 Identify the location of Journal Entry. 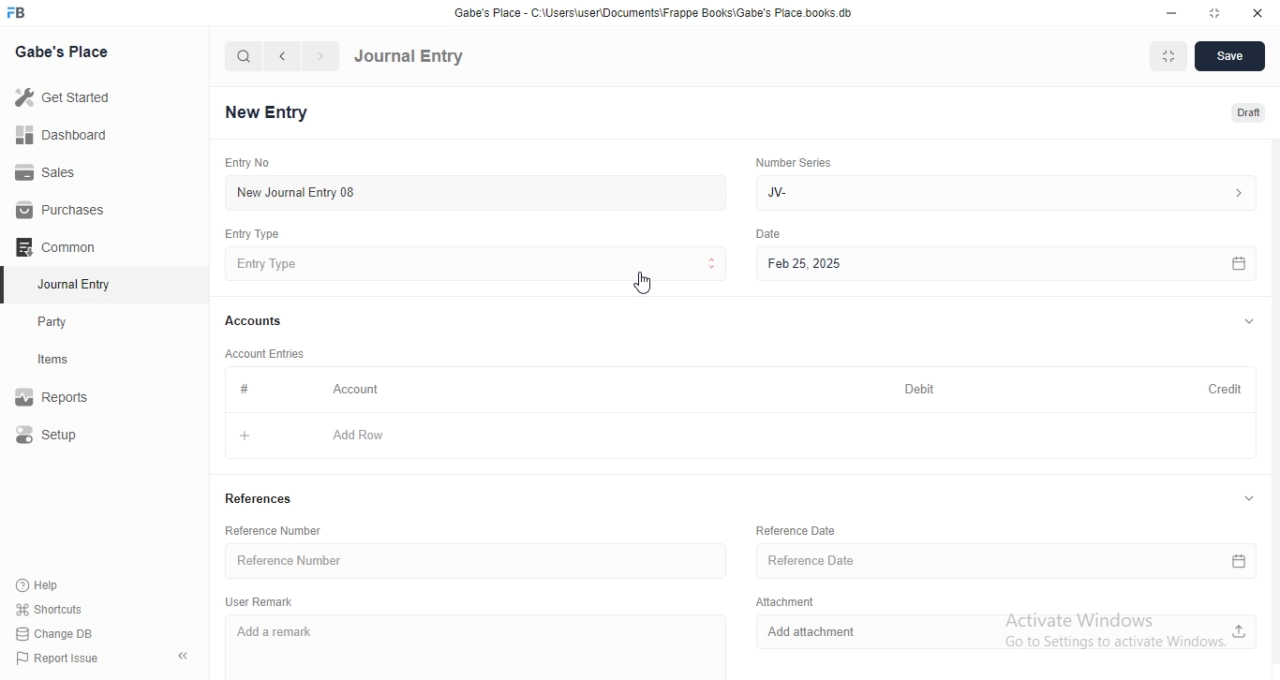
(71, 284).